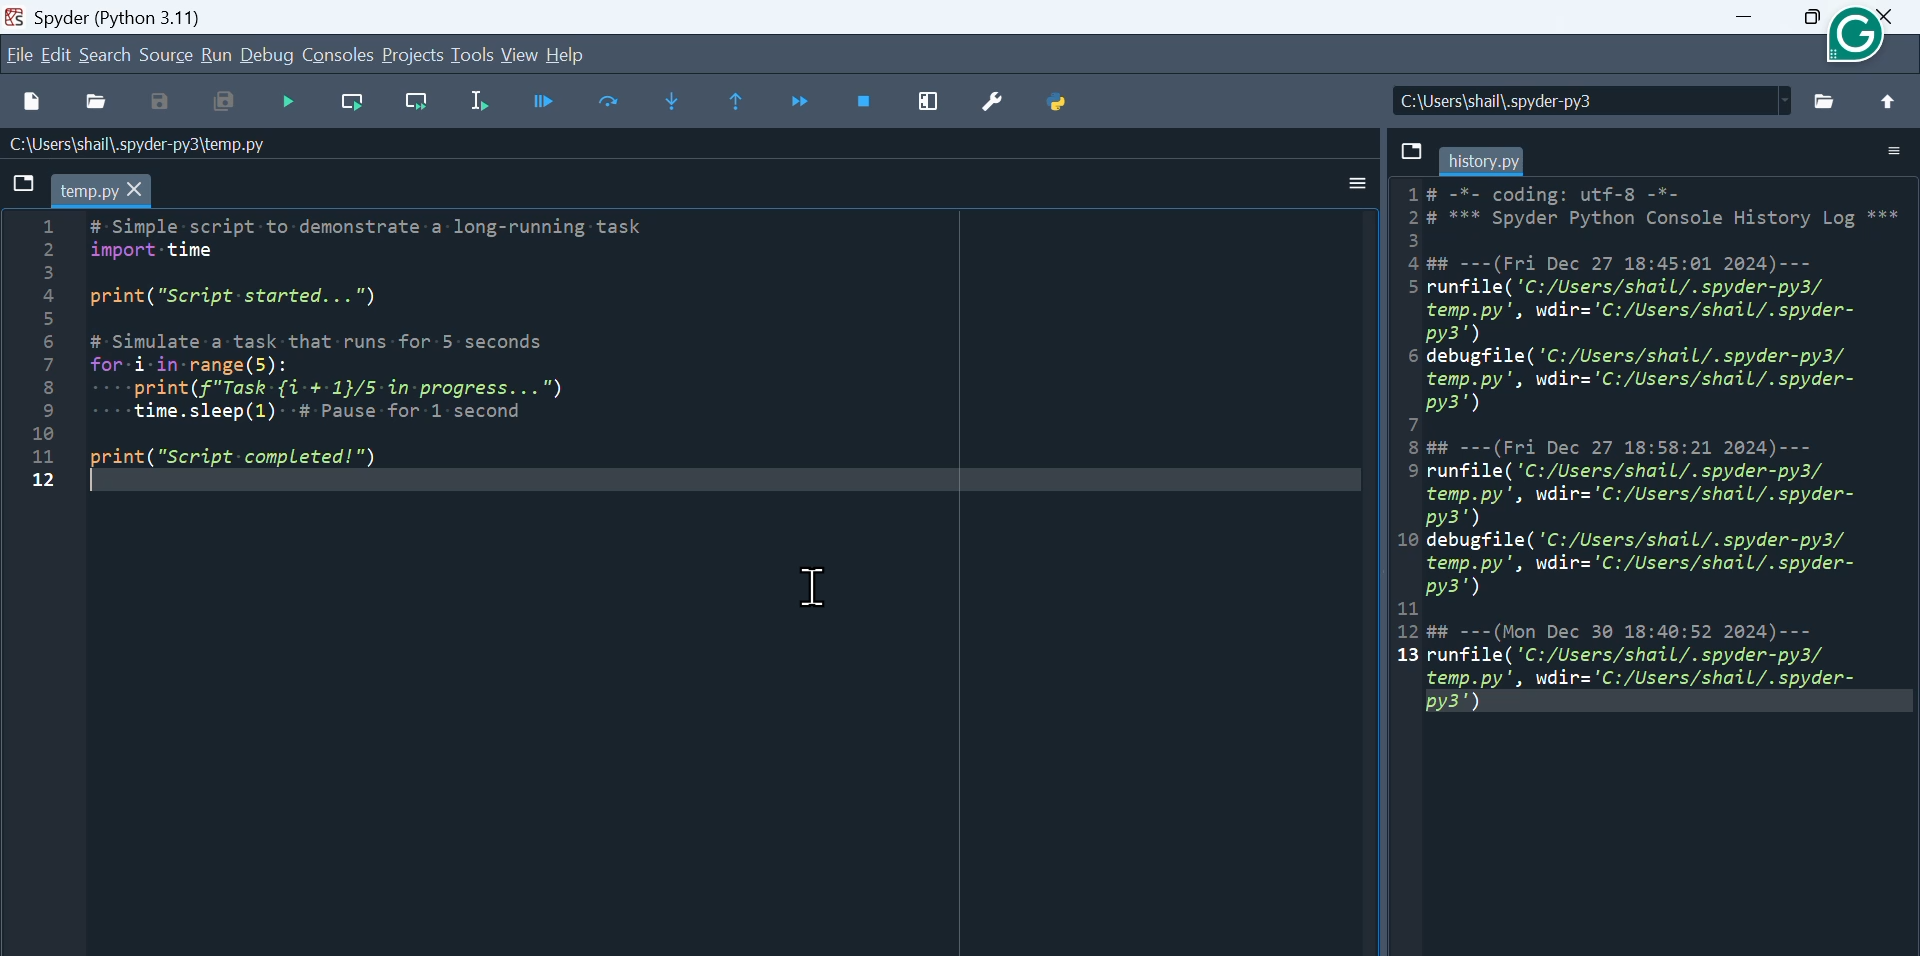 Image resolution: width=1920 pixels, height=956 pixels. What do you see at coordinates (1858, 34) in the screenshot?
I see `icon` at bounding box center [1858, 34].